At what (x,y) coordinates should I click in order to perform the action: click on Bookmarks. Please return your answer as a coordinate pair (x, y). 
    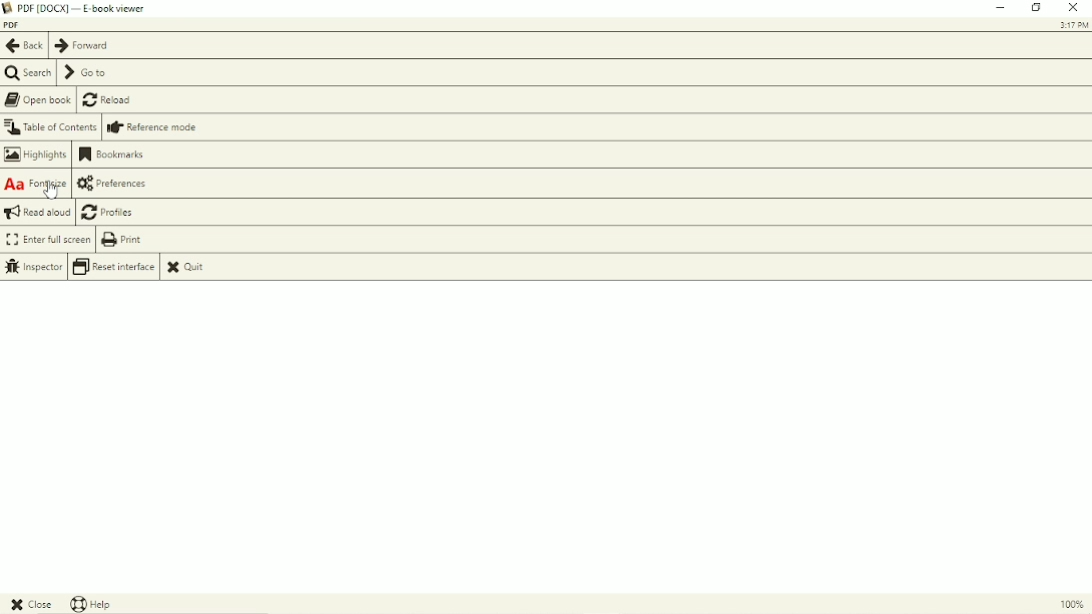
    Looking at the image, I should click on (117, 156).